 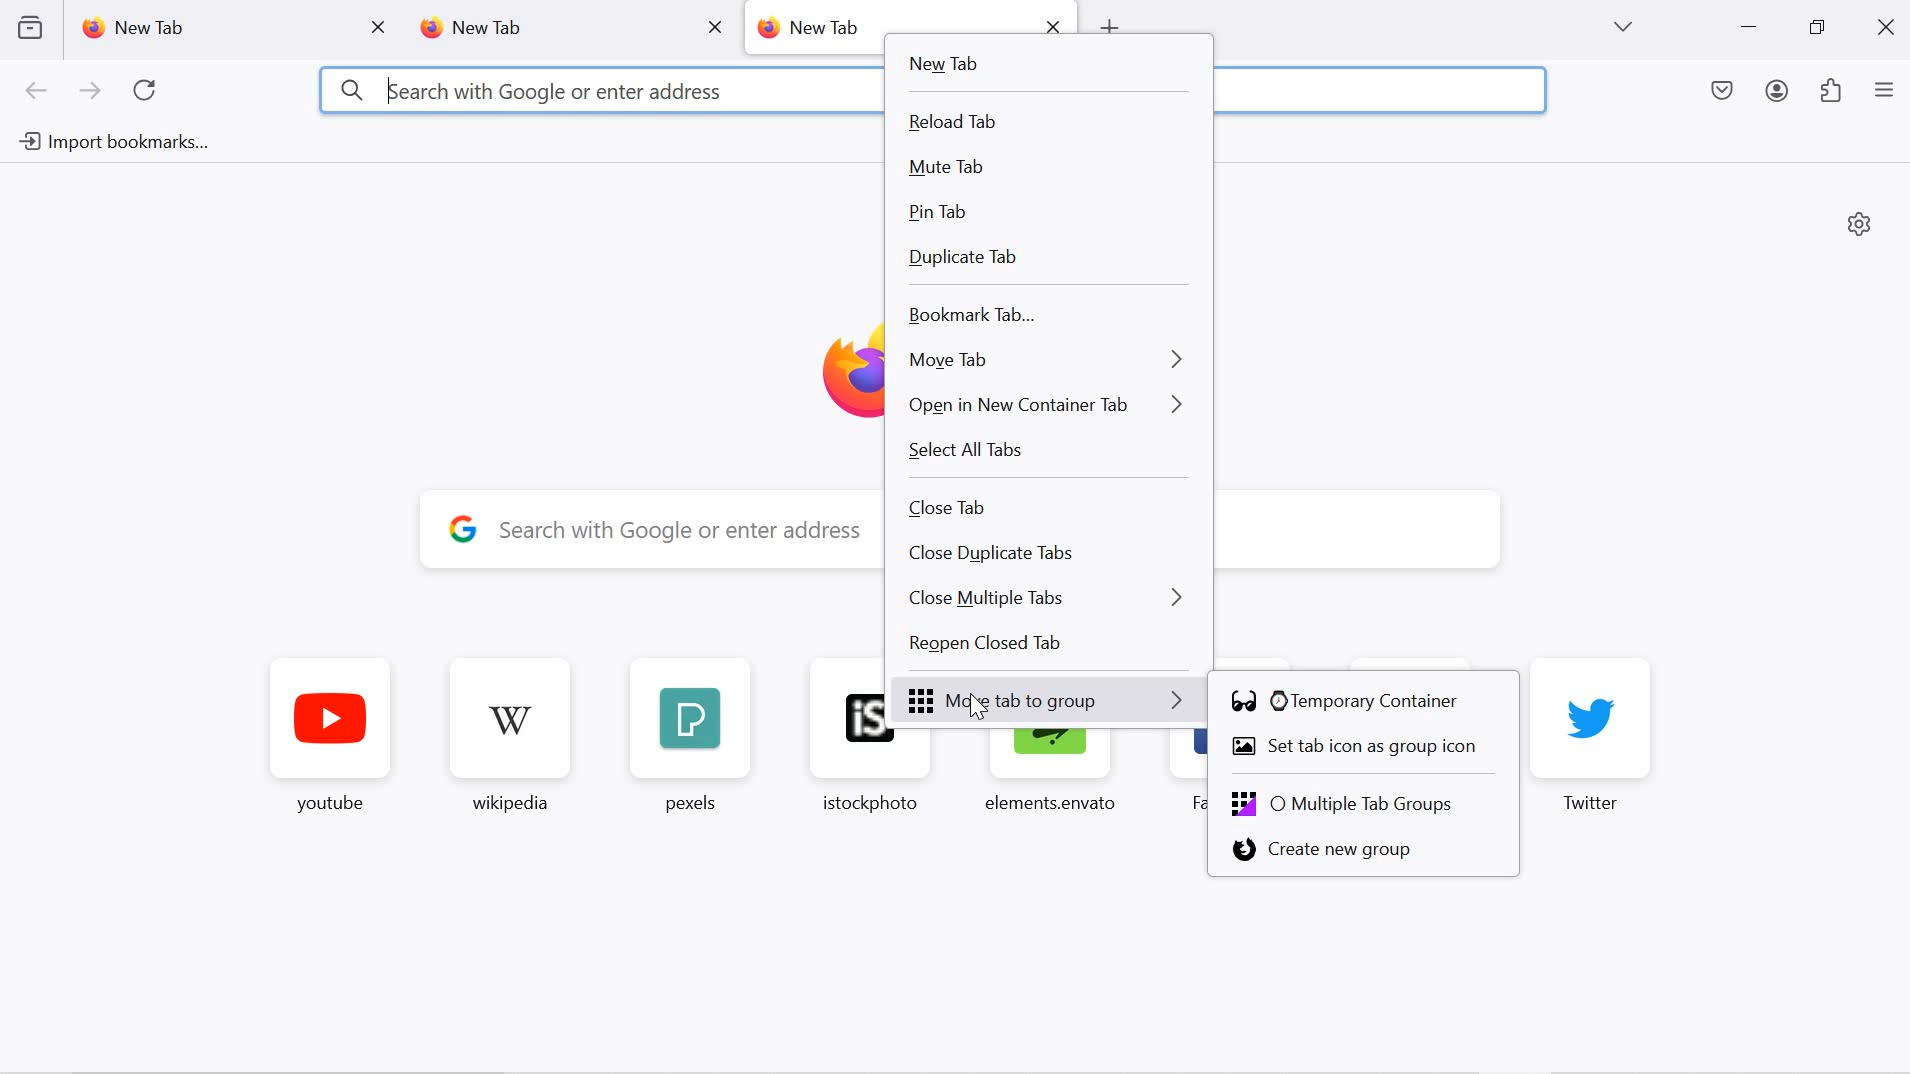 What do you see at coordinates (843, 371) in the screenshot?
I see `Firefox logo` at bounding box center [843, 371].